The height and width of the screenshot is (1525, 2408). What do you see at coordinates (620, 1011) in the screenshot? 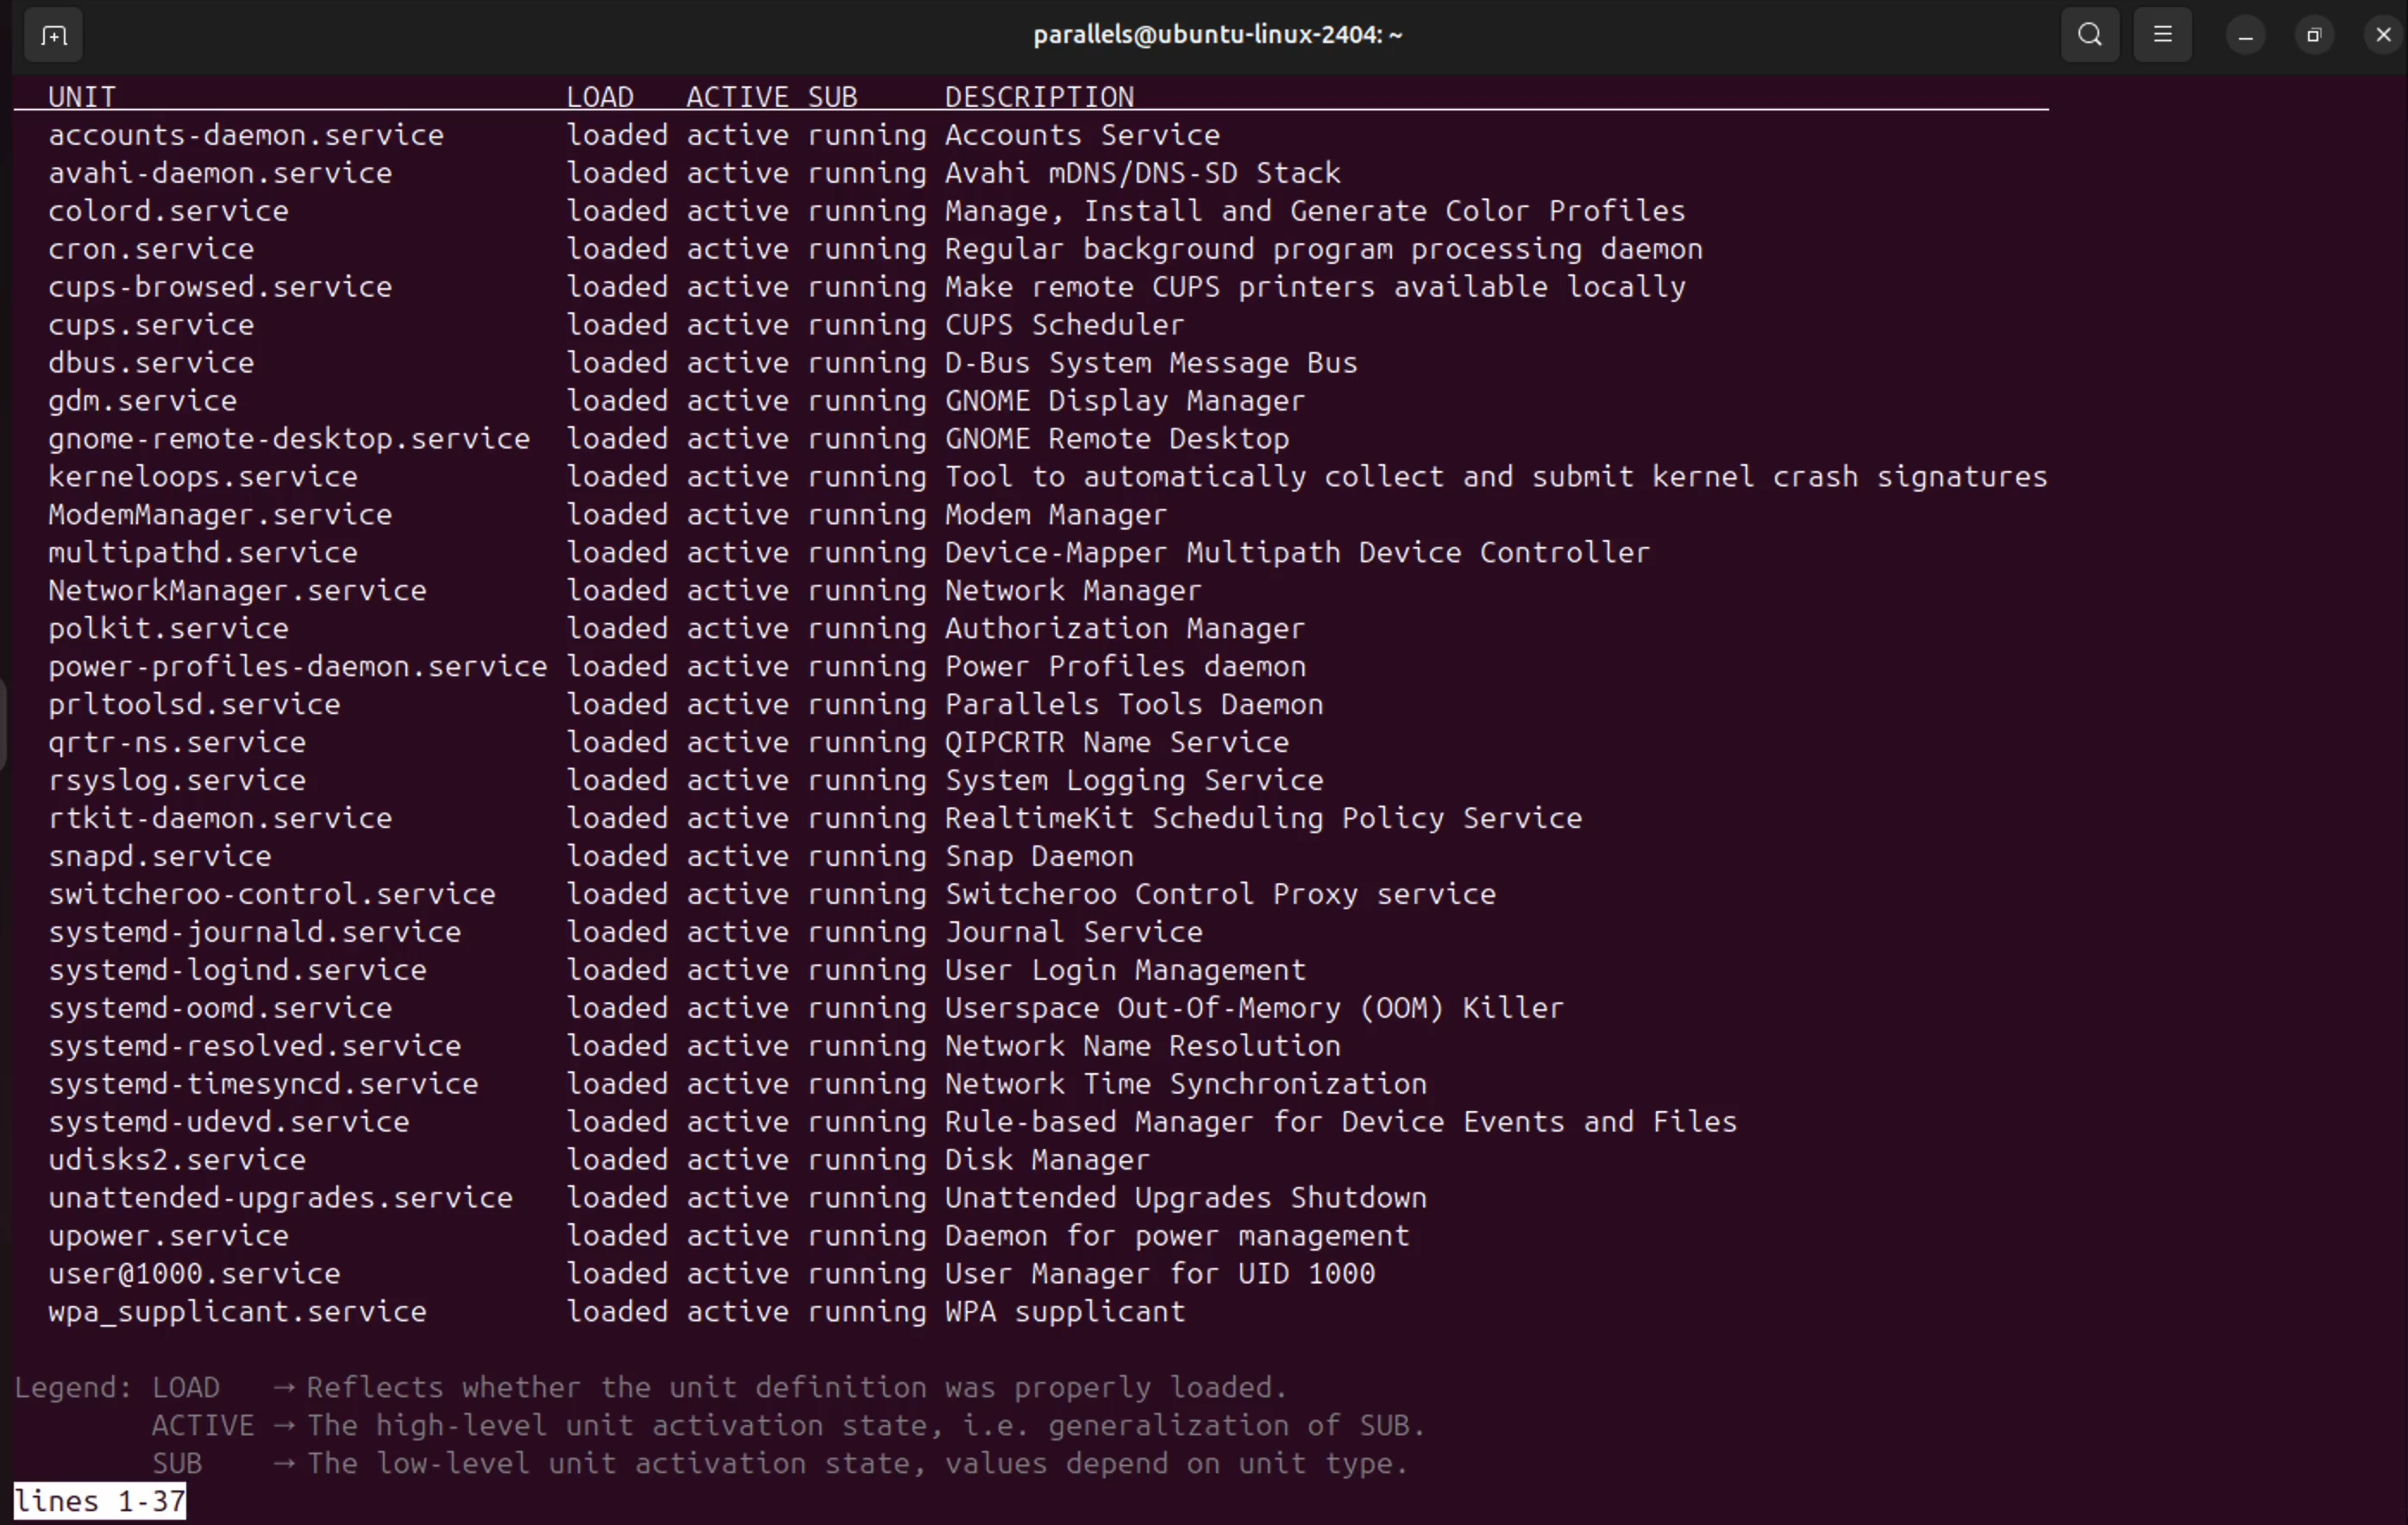
I see `loaded` at bounding box center [620, 1011].